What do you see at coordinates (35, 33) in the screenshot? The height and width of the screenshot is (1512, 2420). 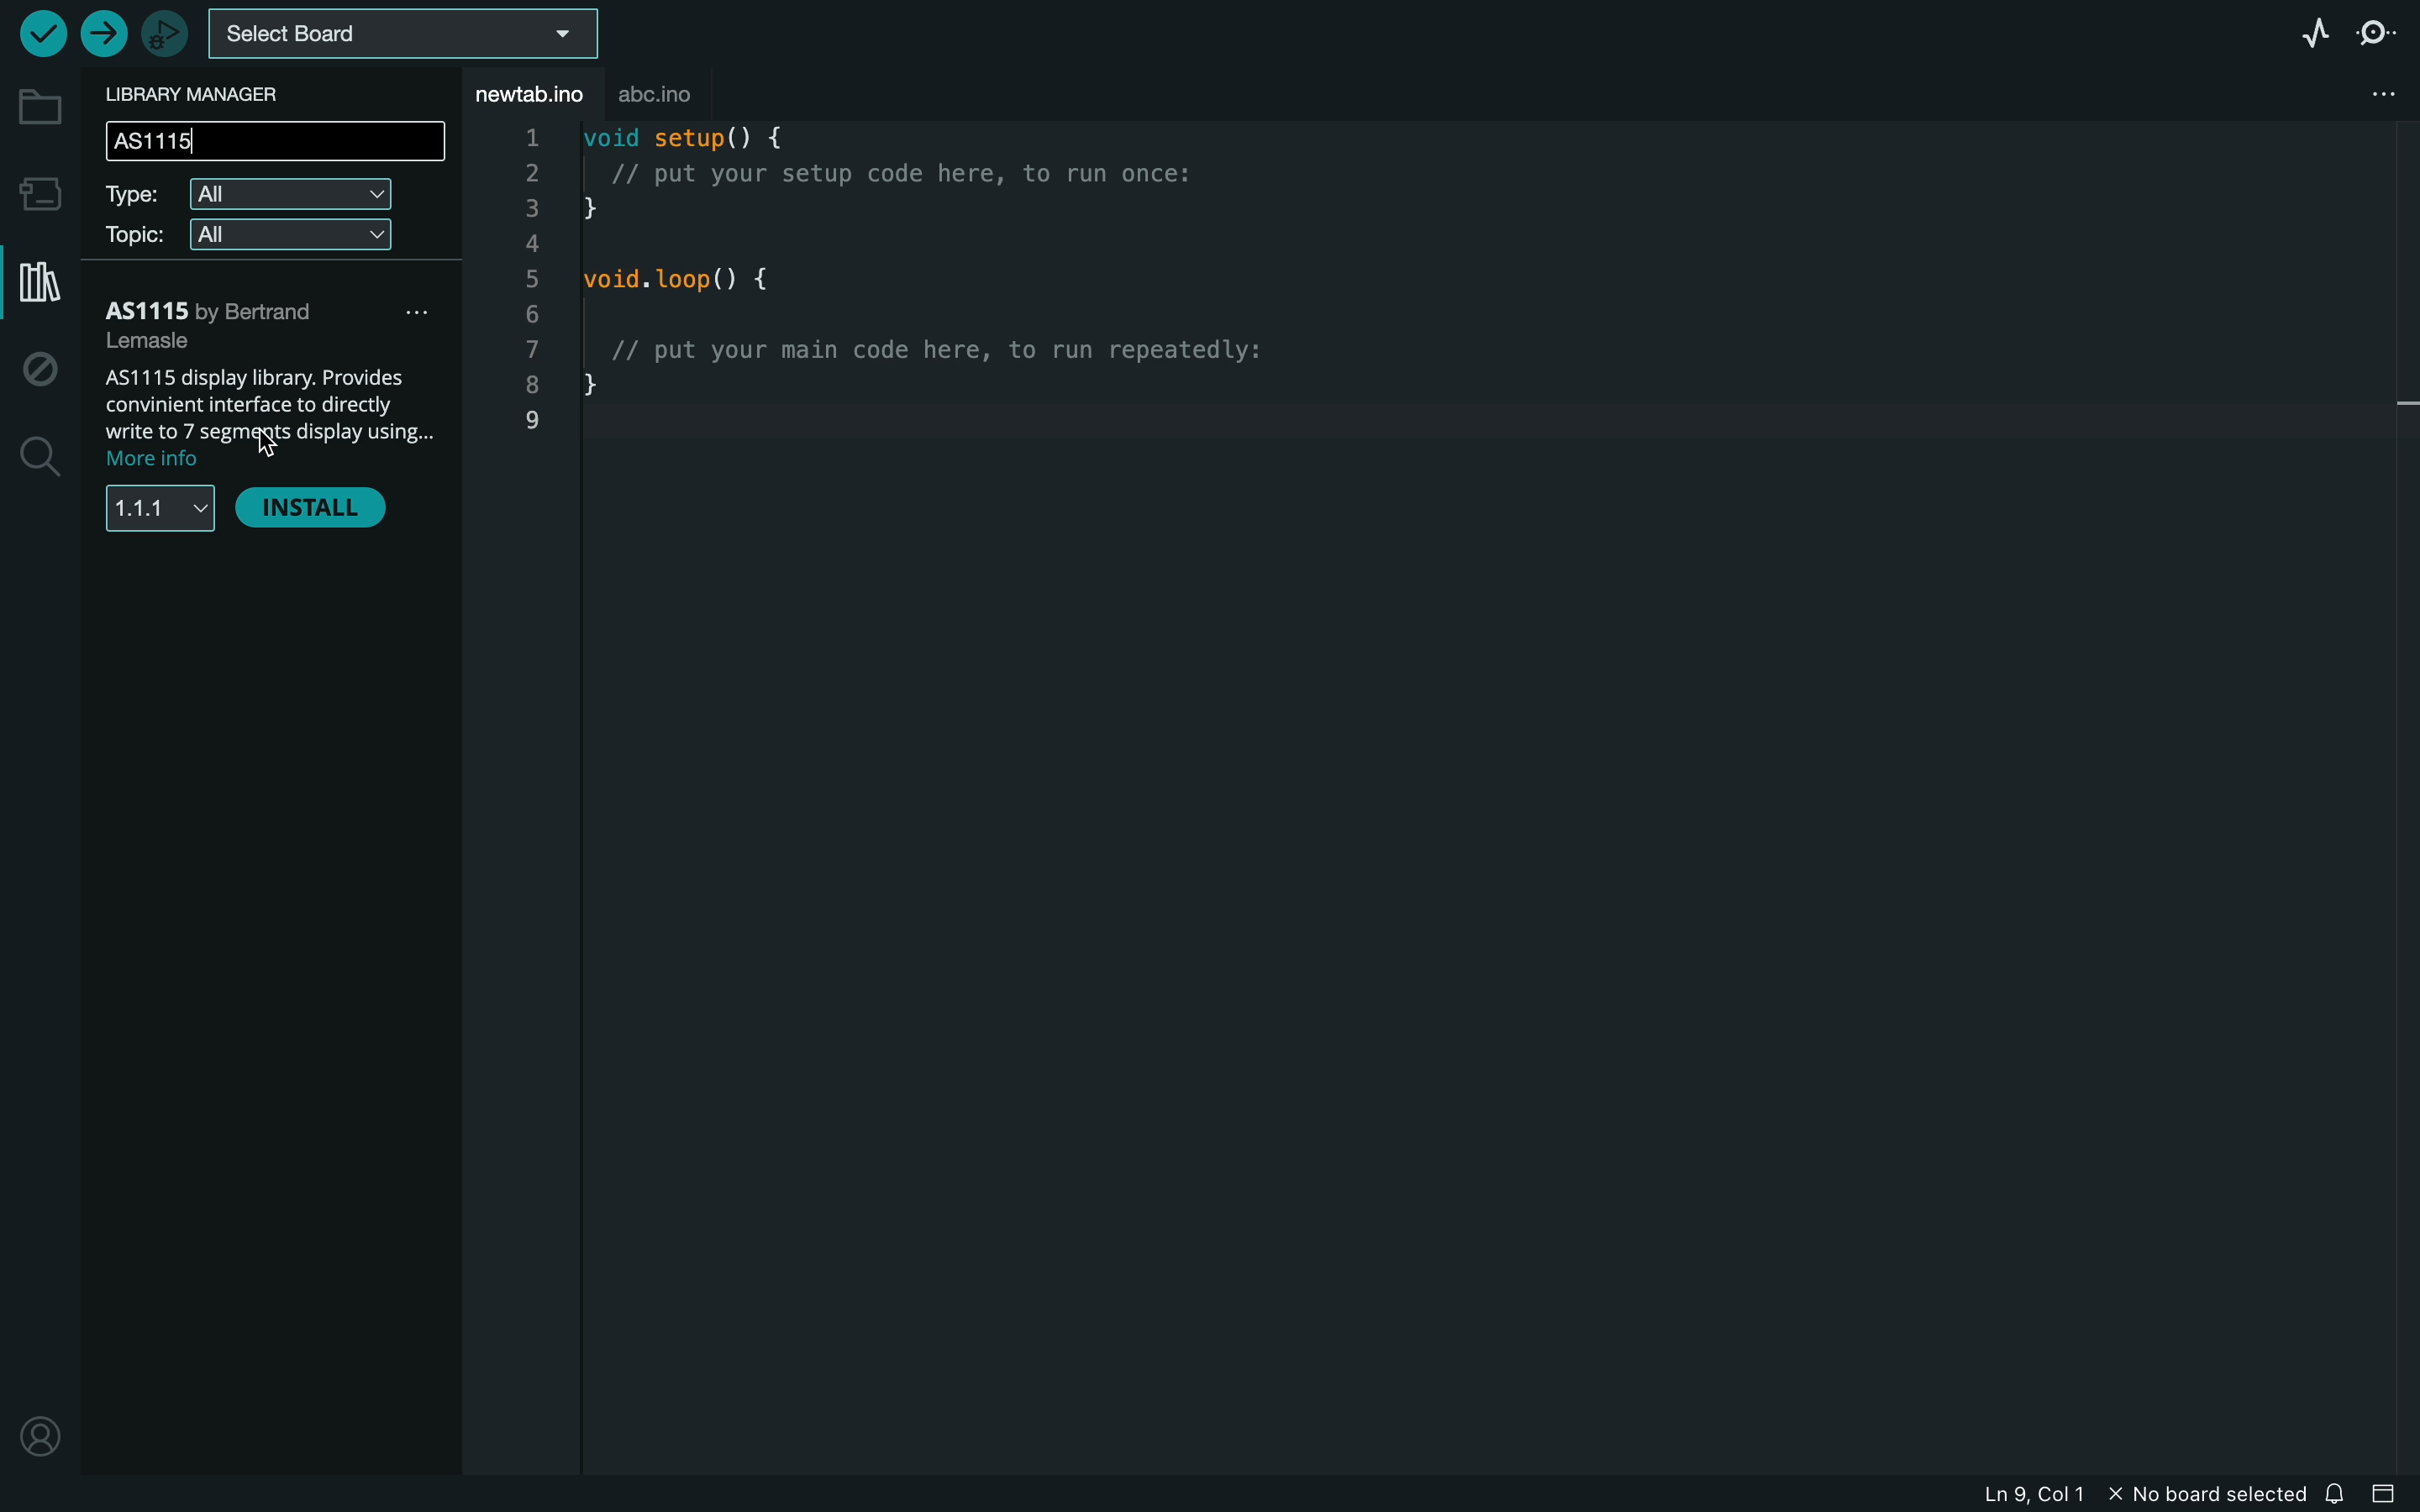 I see `verify` at bounding box center [35, 33].